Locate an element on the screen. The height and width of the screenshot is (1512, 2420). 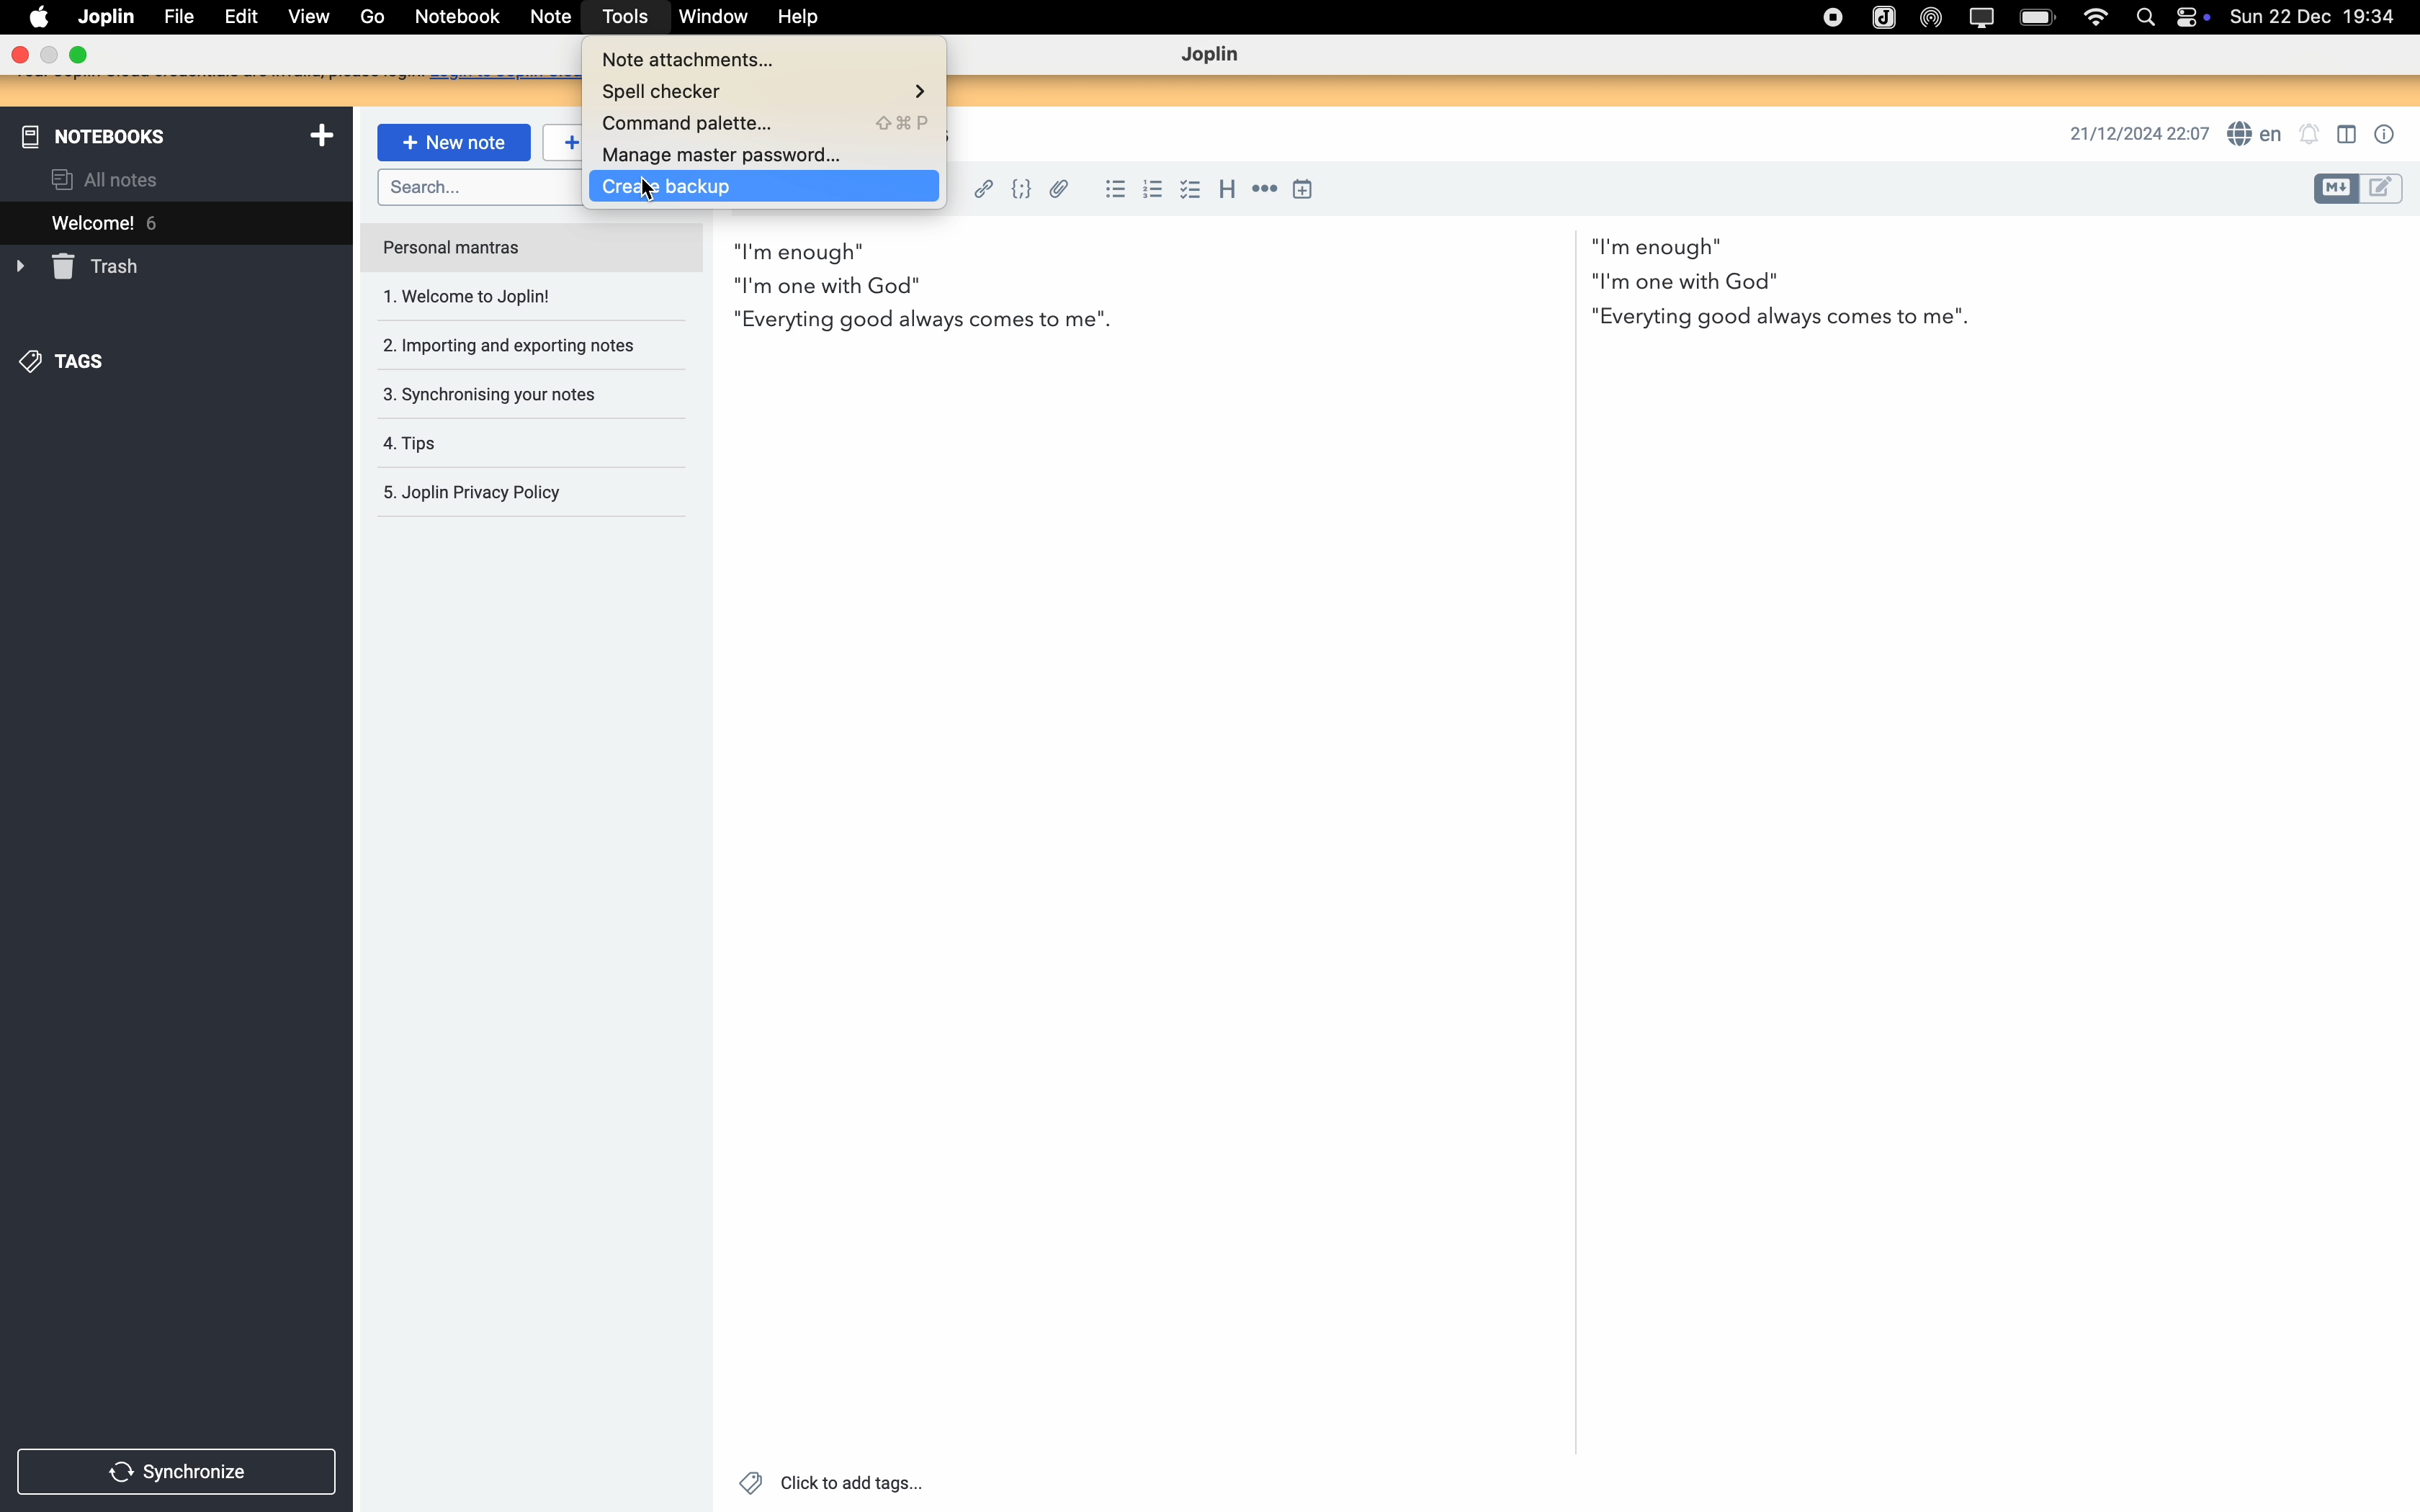
screen is located at coordinates (1978, 16).